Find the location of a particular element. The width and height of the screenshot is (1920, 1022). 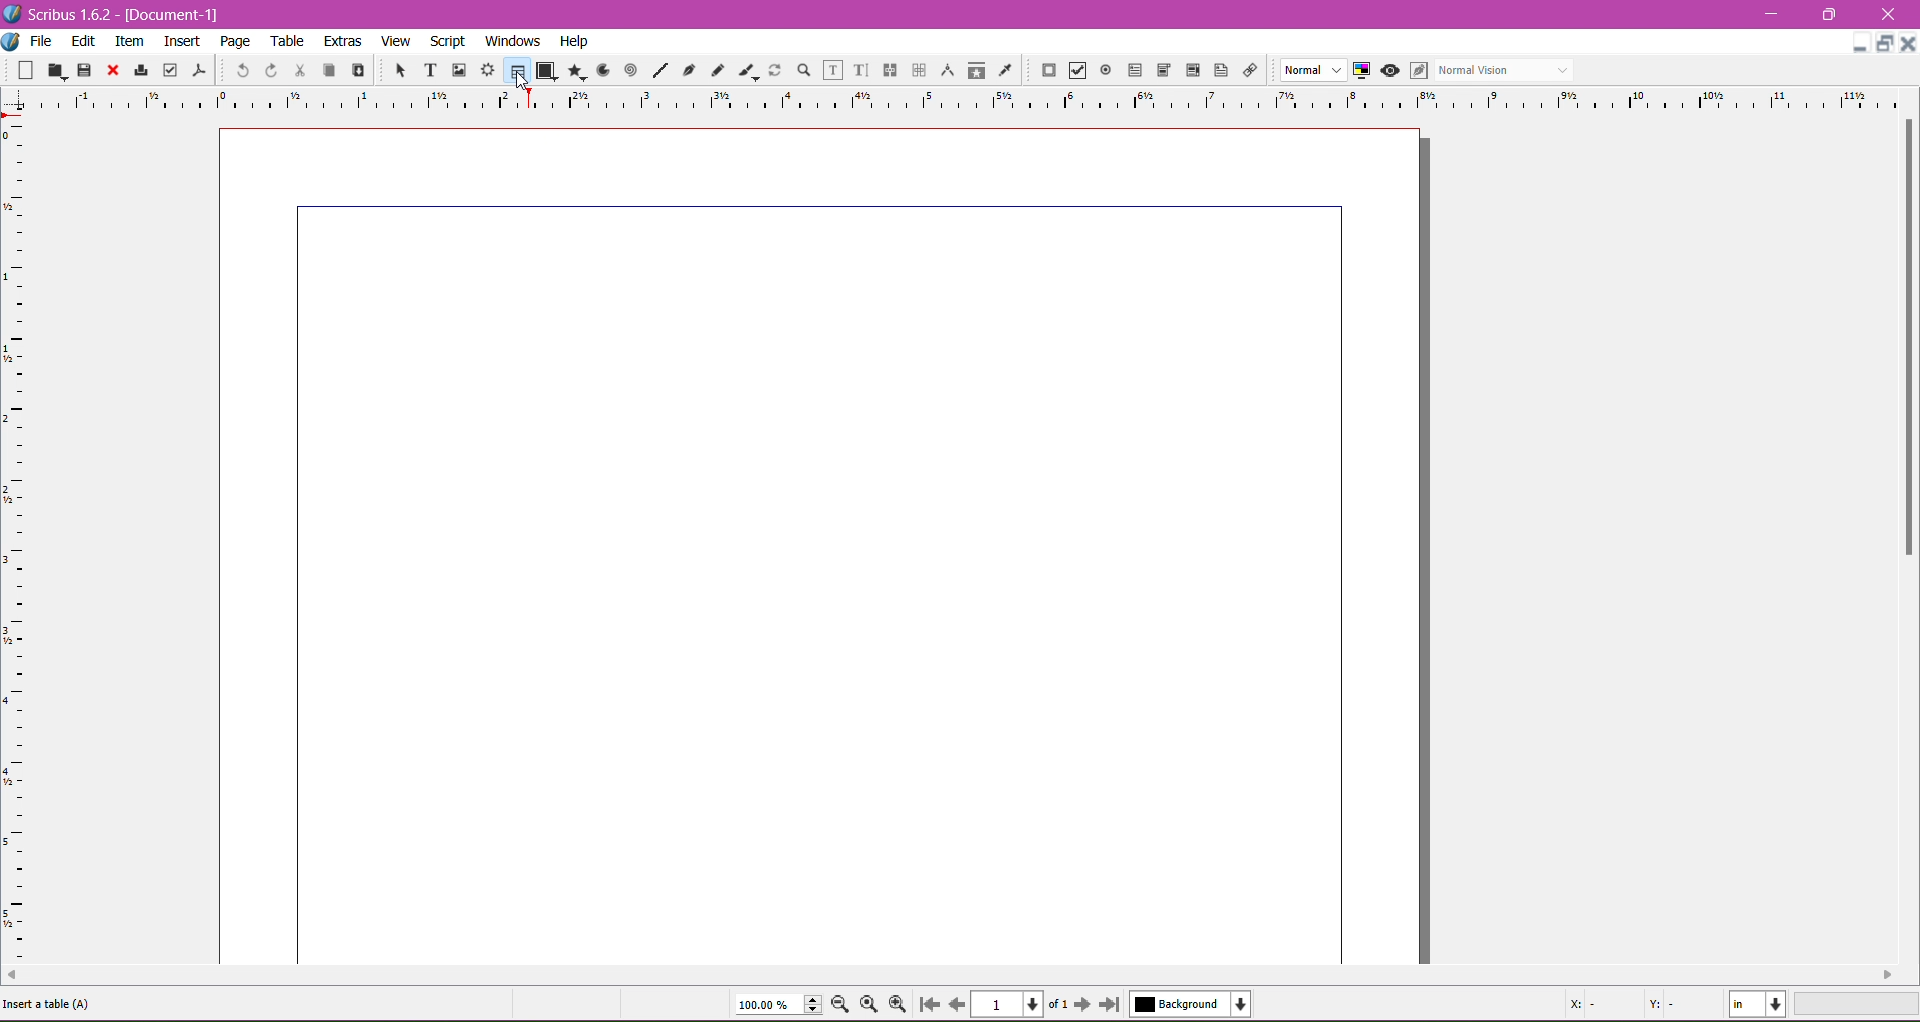

Copy Item Properties is located at coordinates (976, 69).